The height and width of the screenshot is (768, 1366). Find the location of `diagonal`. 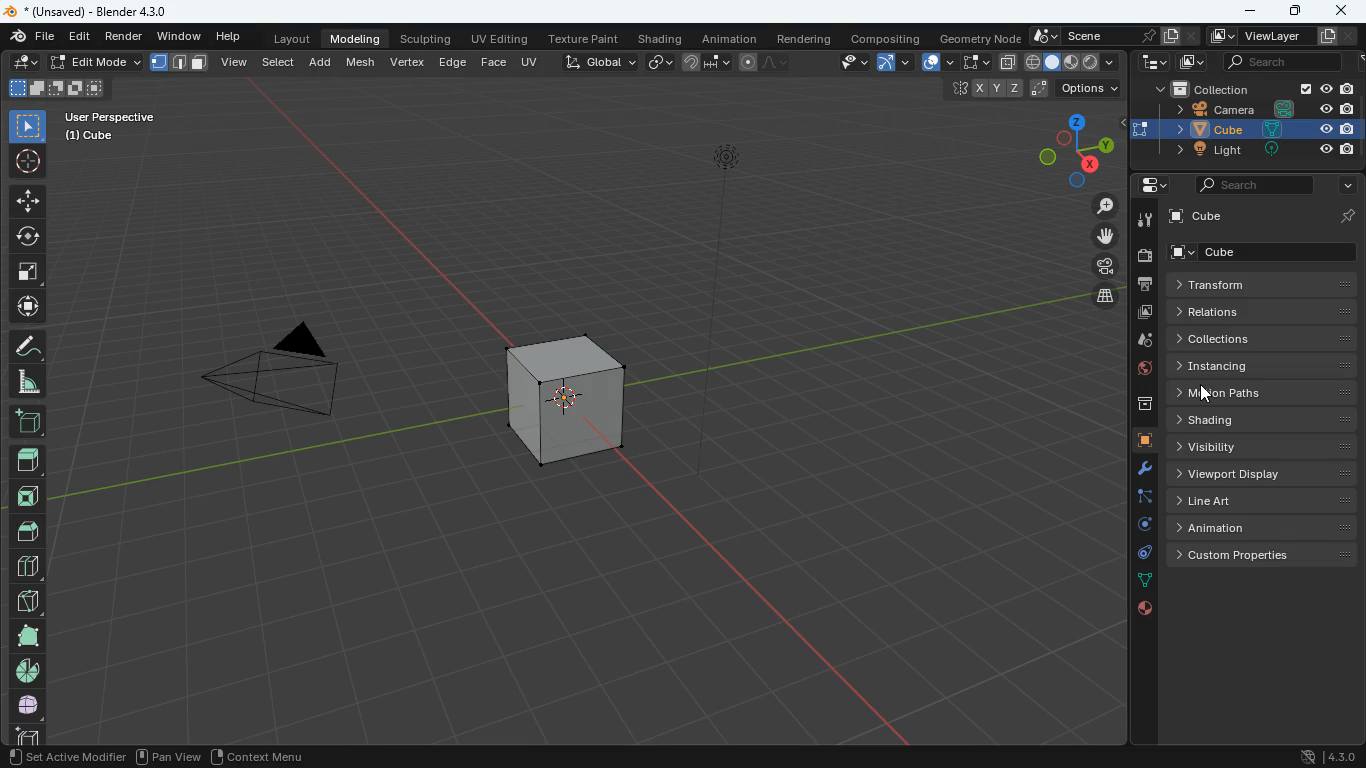

diagonal is located at coordinates (27, 597).